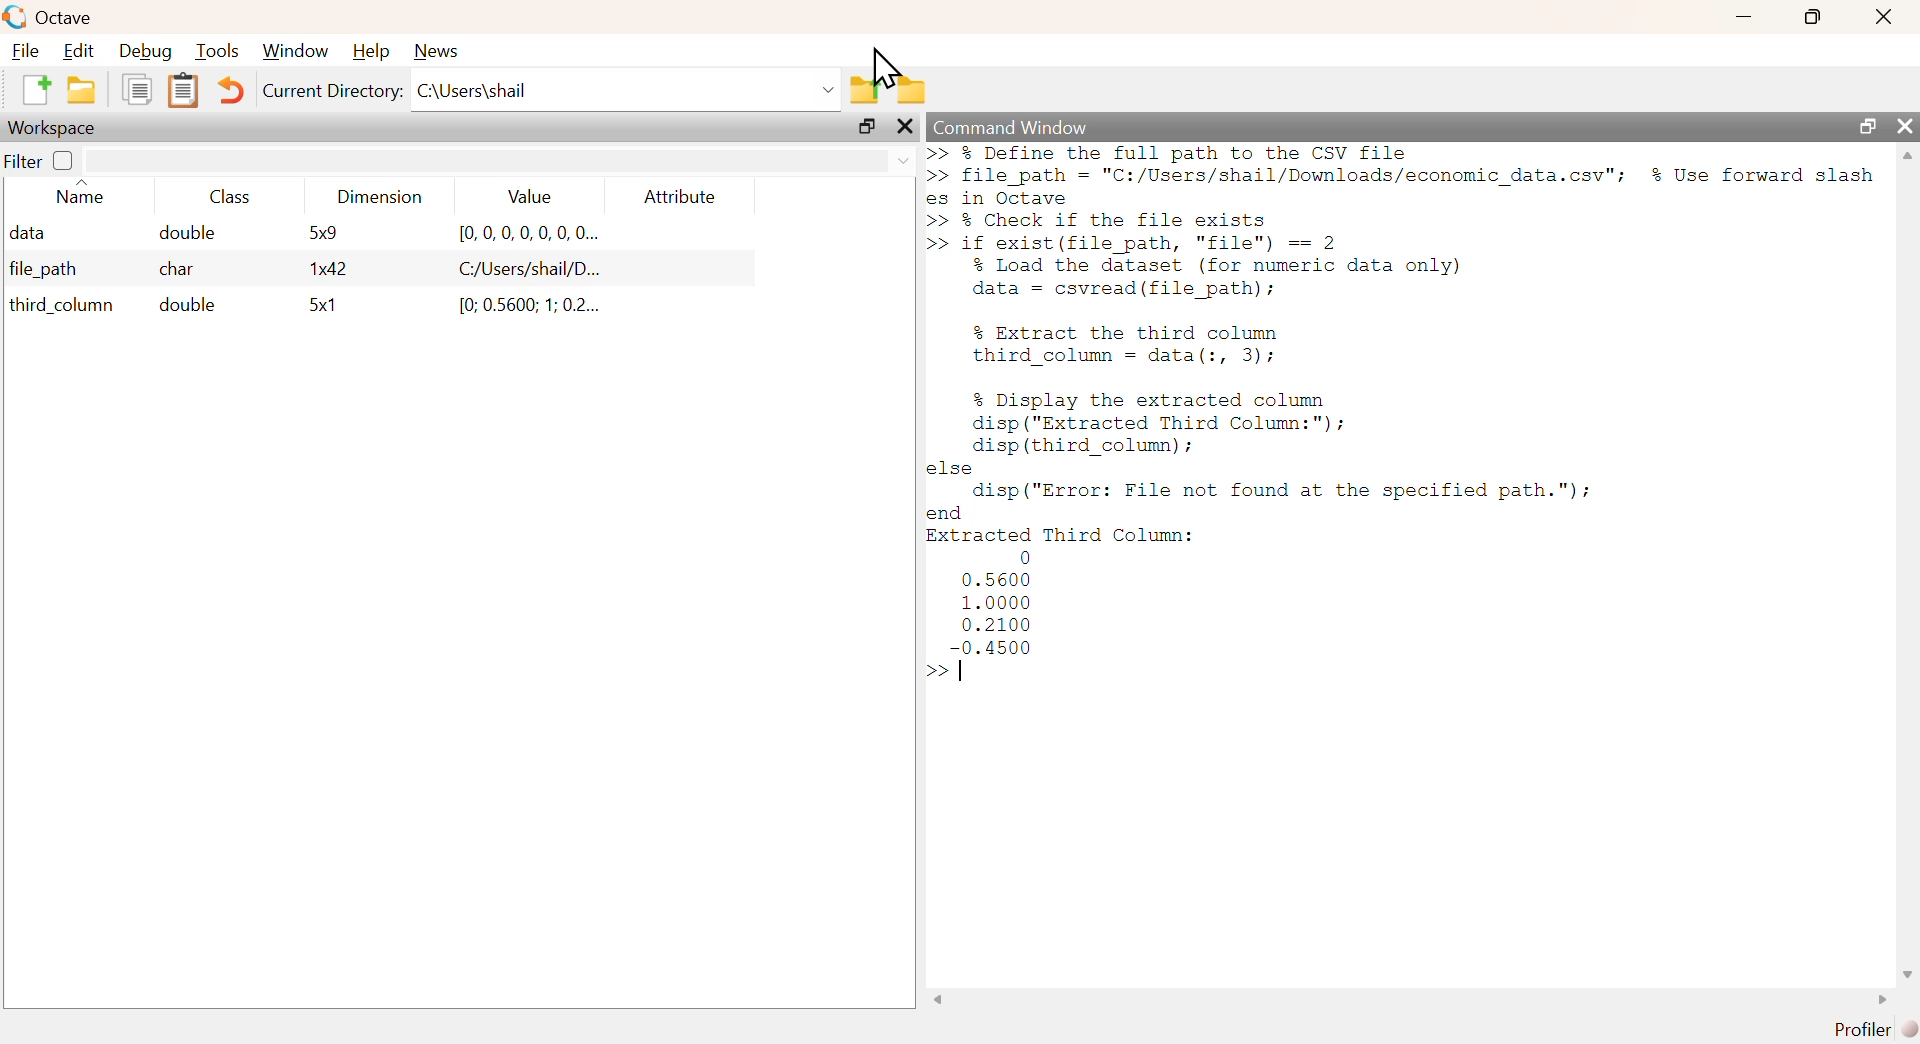 The image size is (1920, 1044). What do you see at coordinates (952, 672) in the screenshot?
I see `typing cursor` at bounding box center [952, 672].